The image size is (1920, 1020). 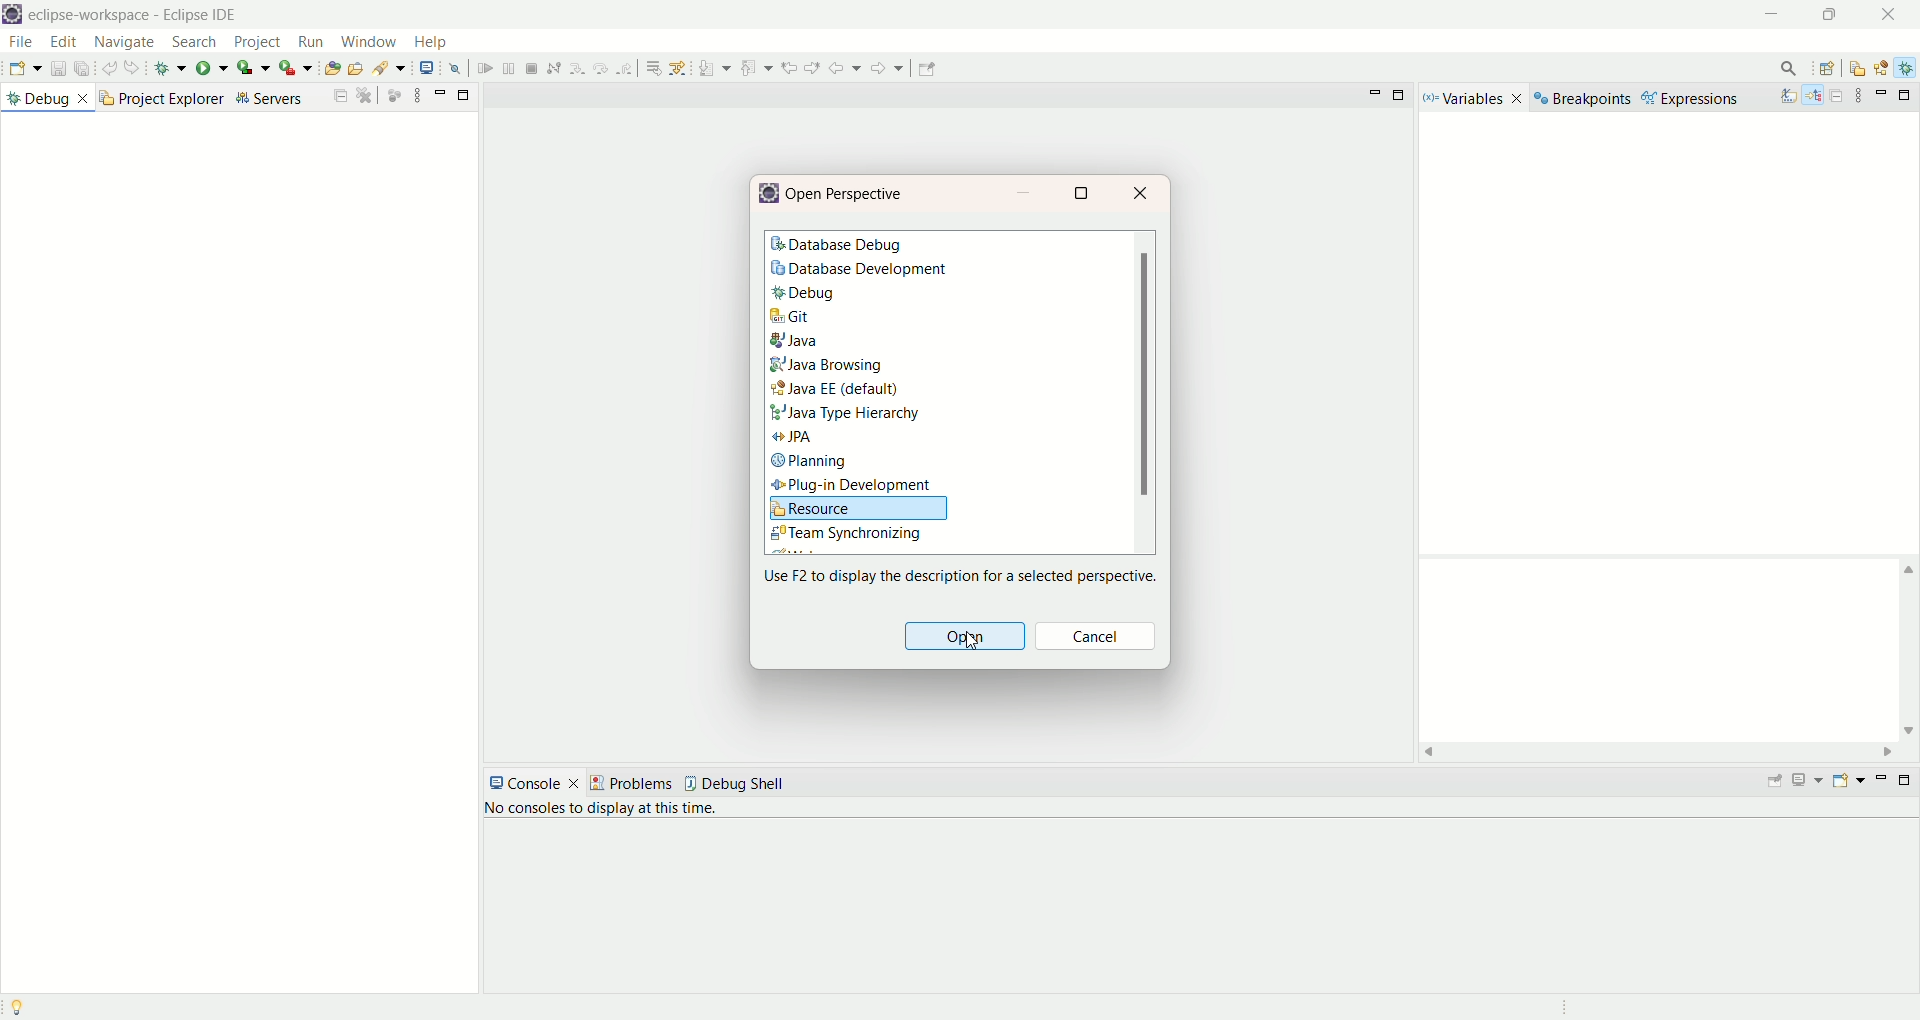 What do you see at coordinates (1815, 96) in the screenshot?
I see `show logical structure` at bounding box center [1815, 96].